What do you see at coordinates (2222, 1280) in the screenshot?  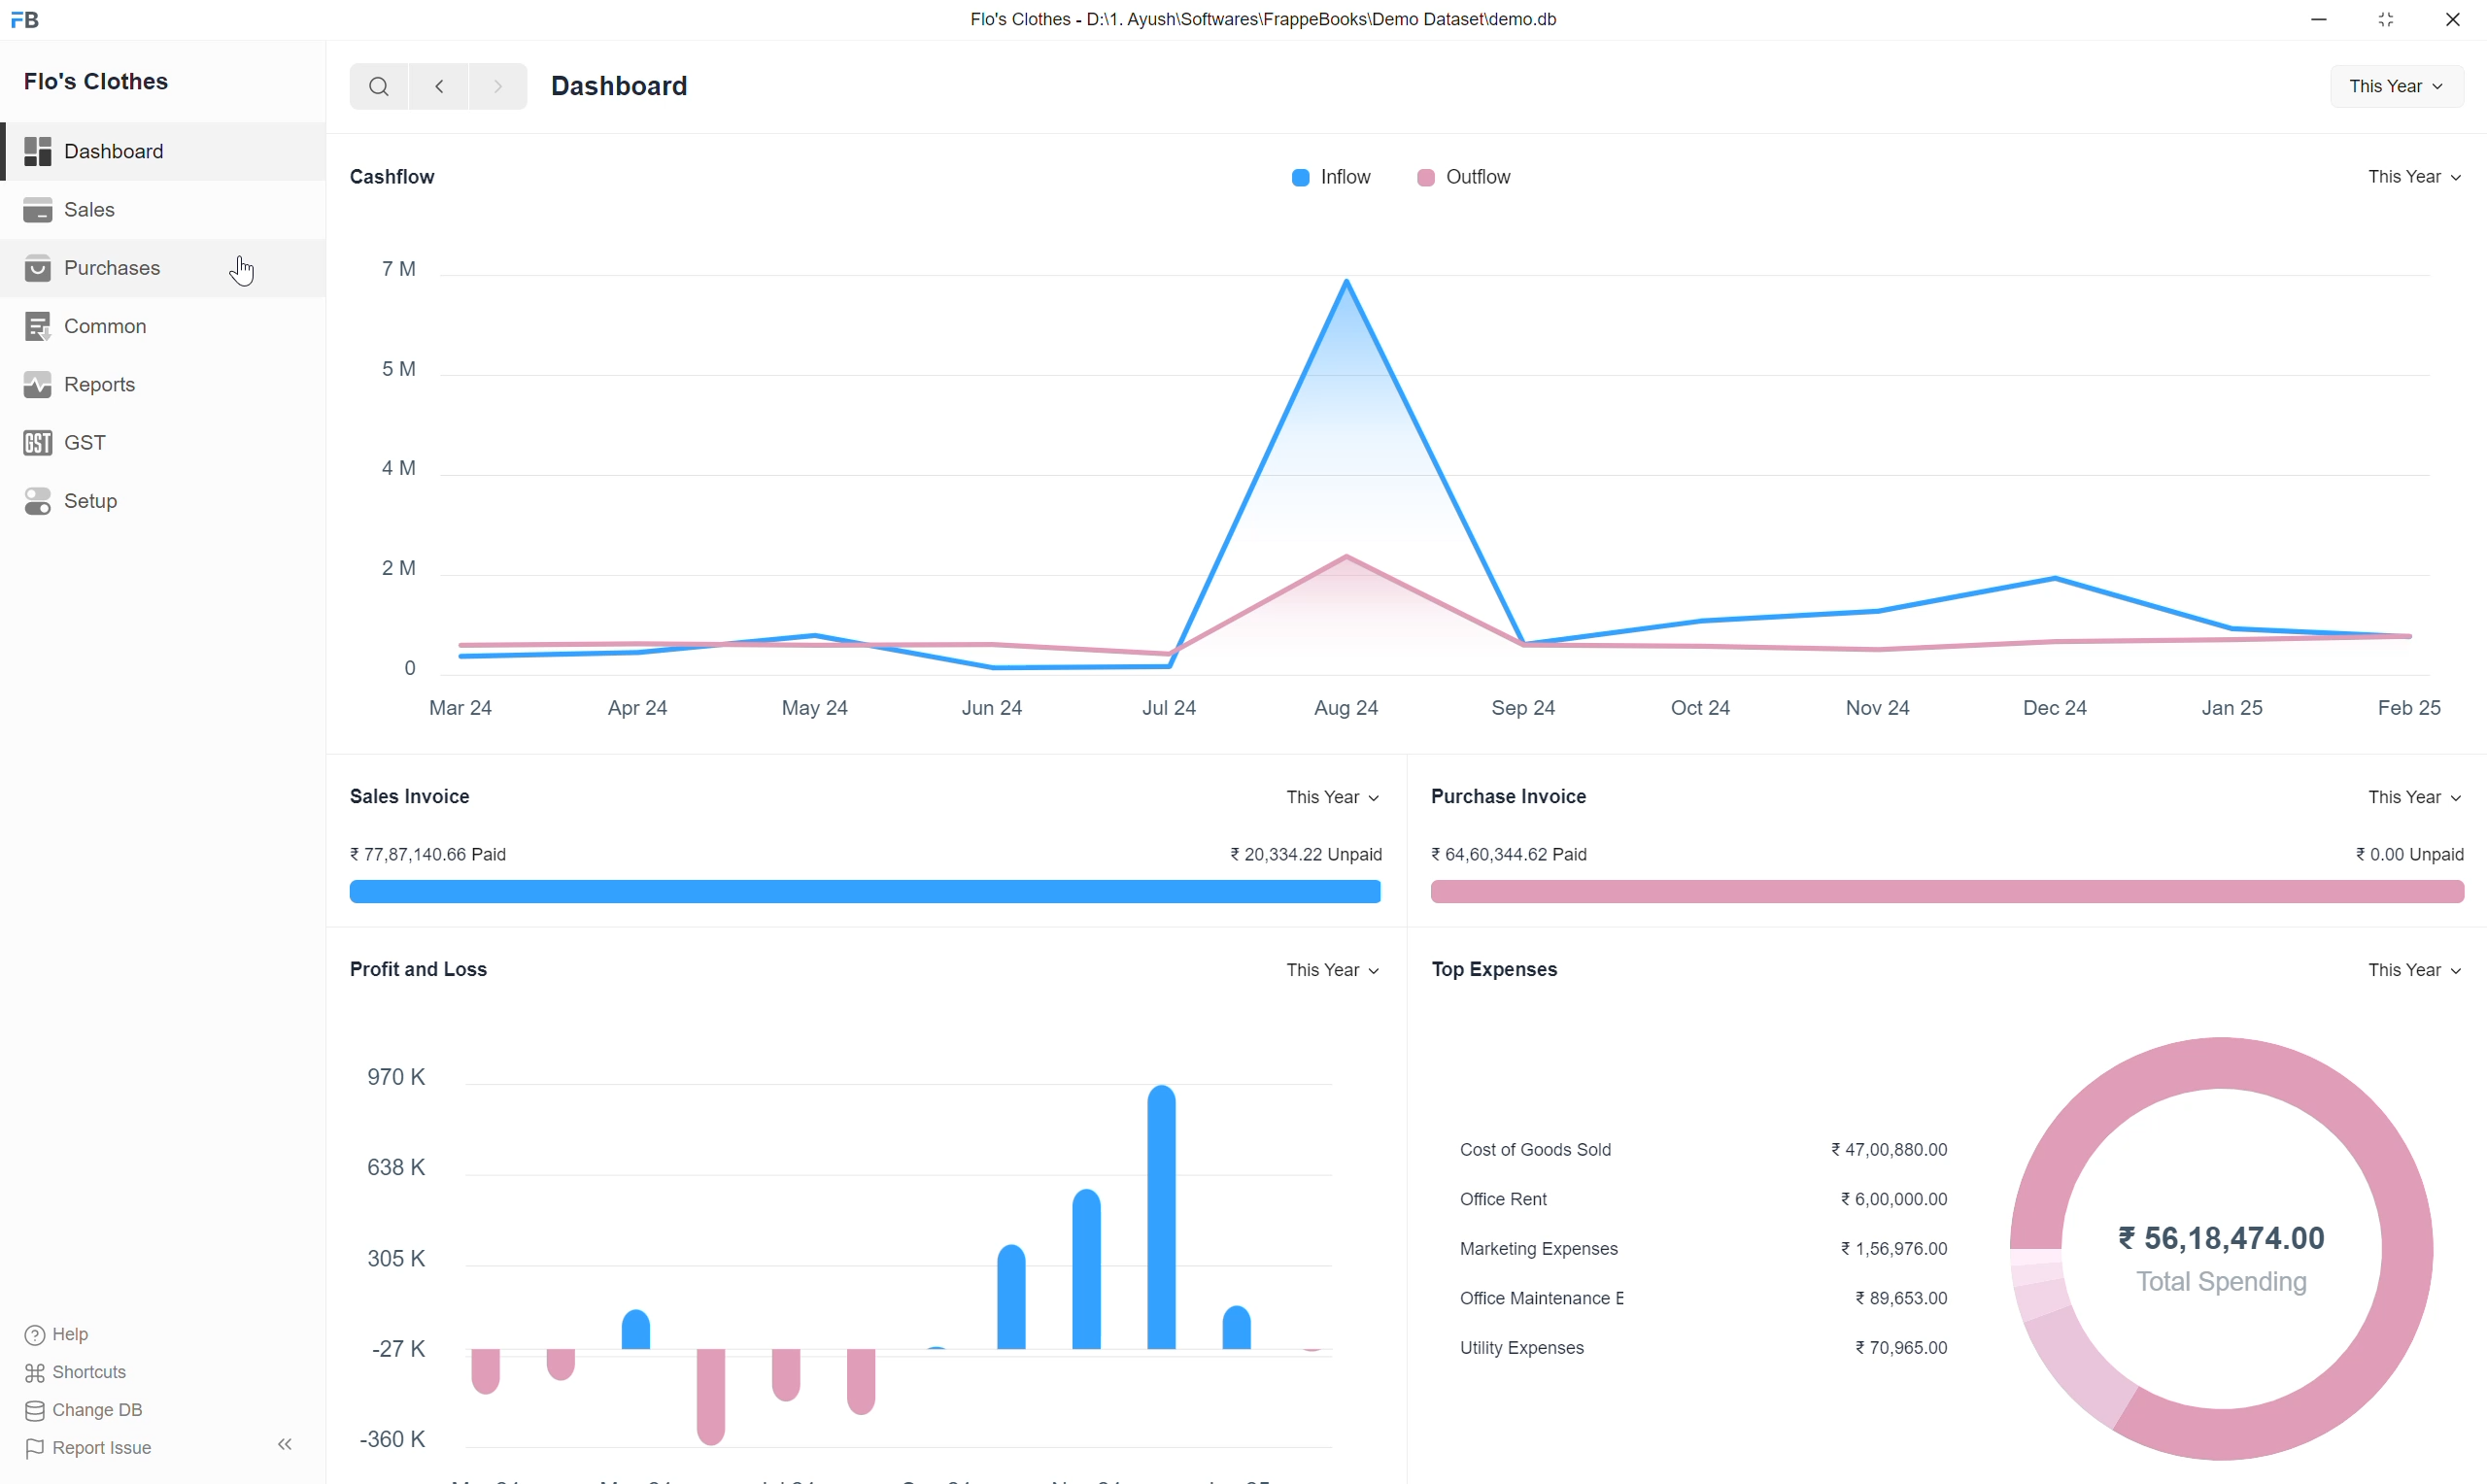 I see `Total Spending` at bounding box center [2222, 1280].